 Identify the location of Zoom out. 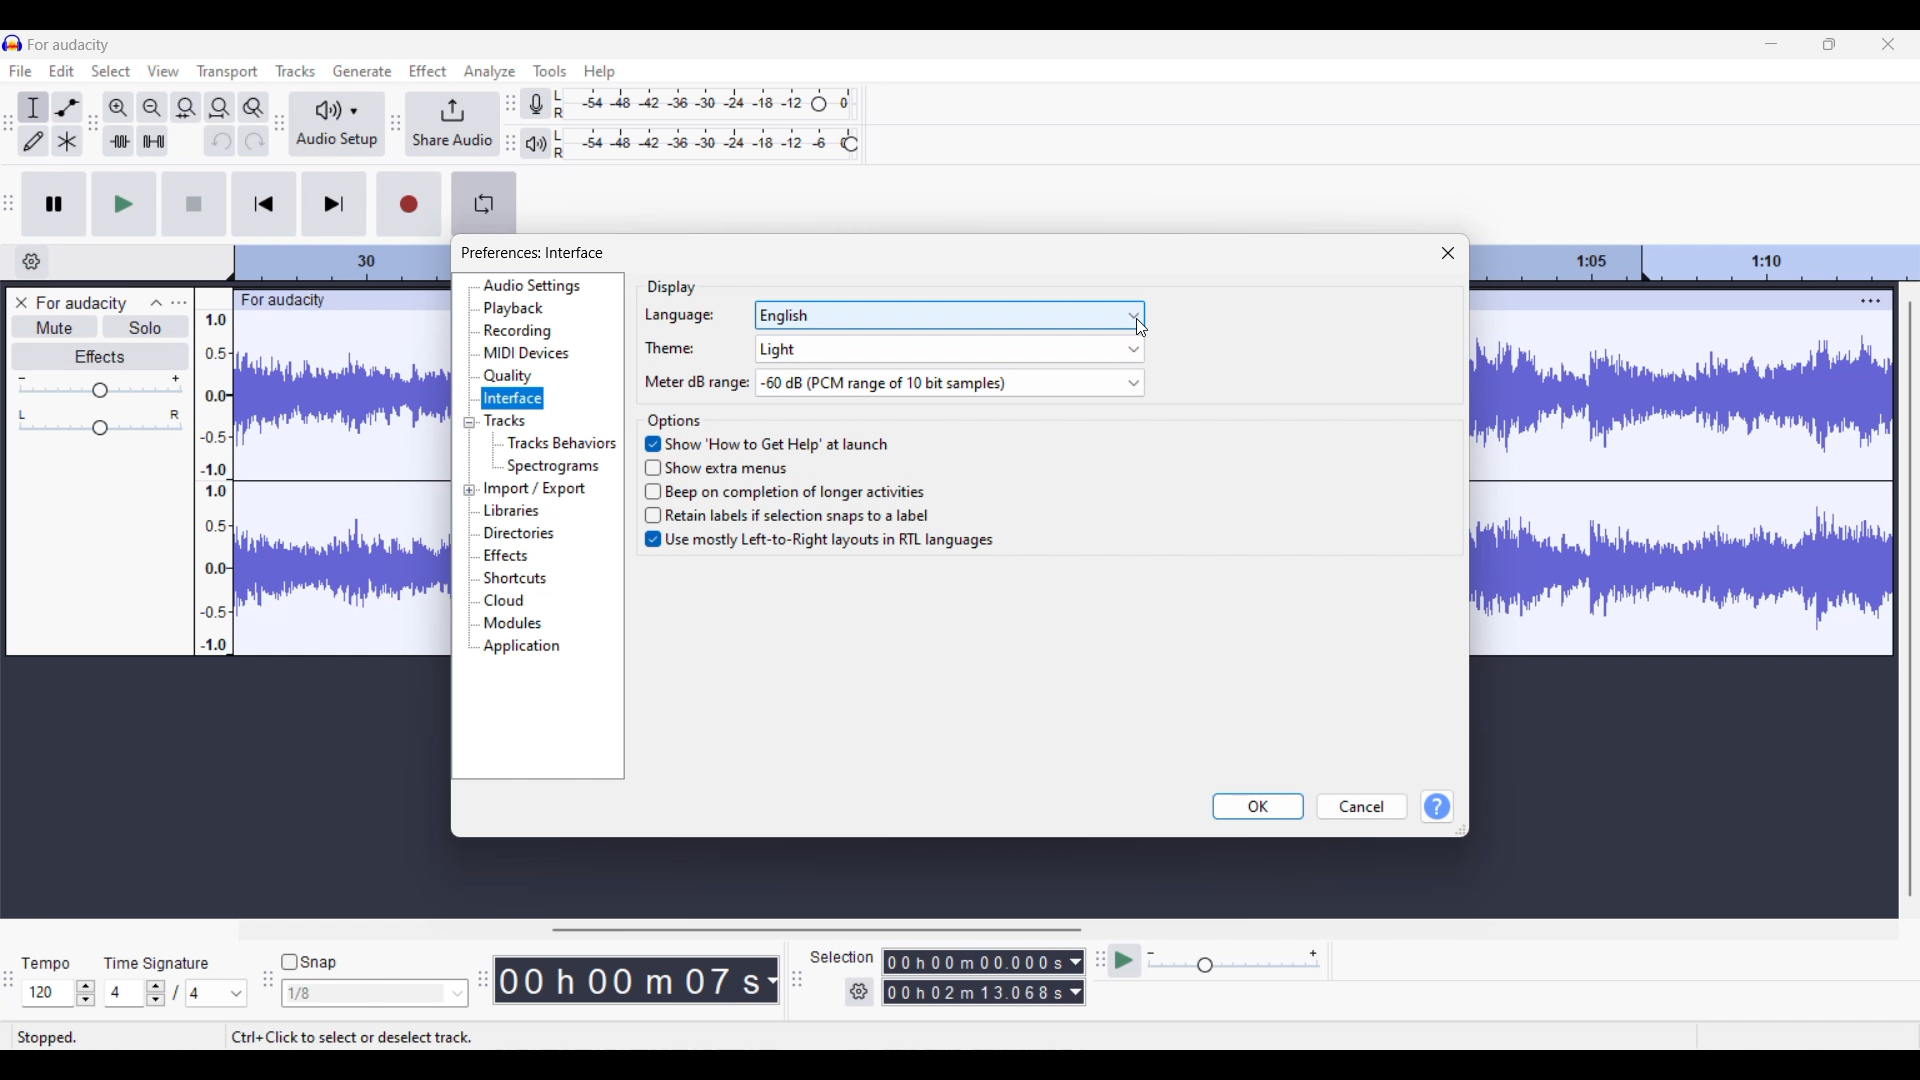
(153, 108).